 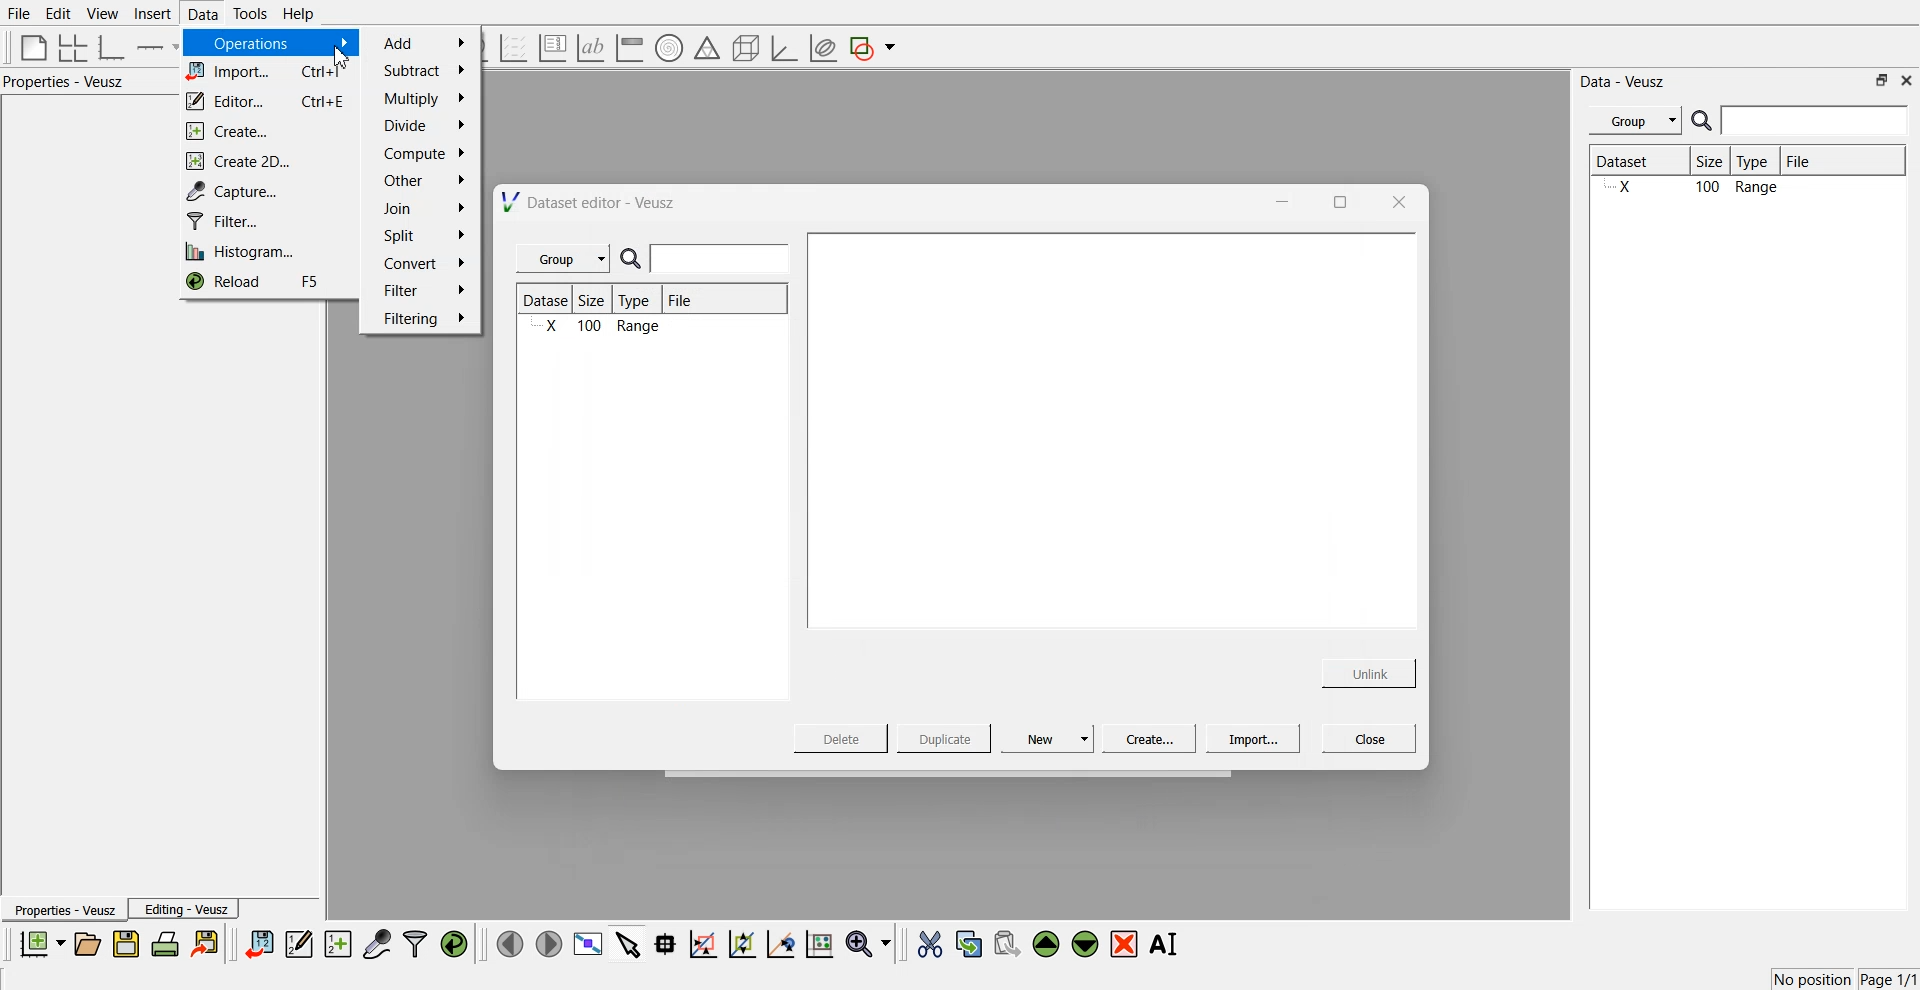 I want to click on save, so click(x=129, y=944).